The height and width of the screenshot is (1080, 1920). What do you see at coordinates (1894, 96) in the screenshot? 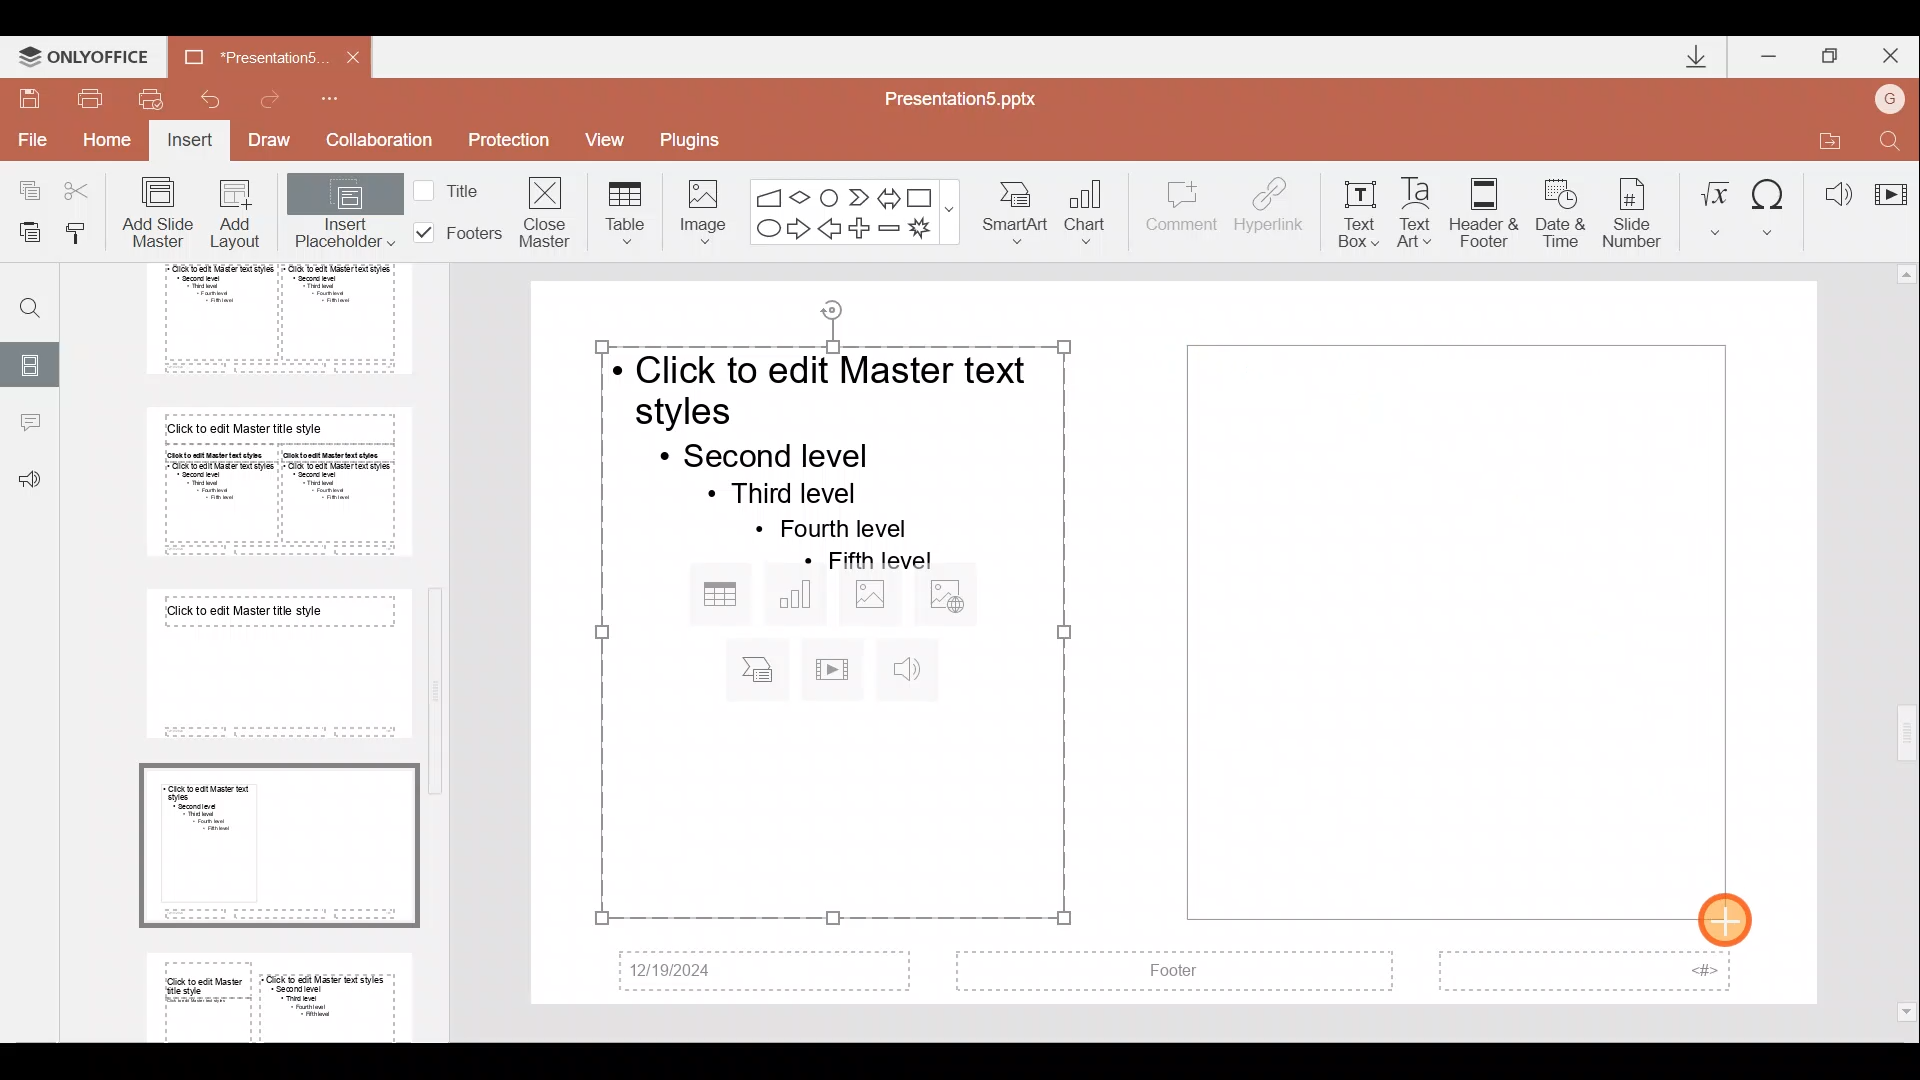
I see `Account name` at bounding box center [1894, 96].